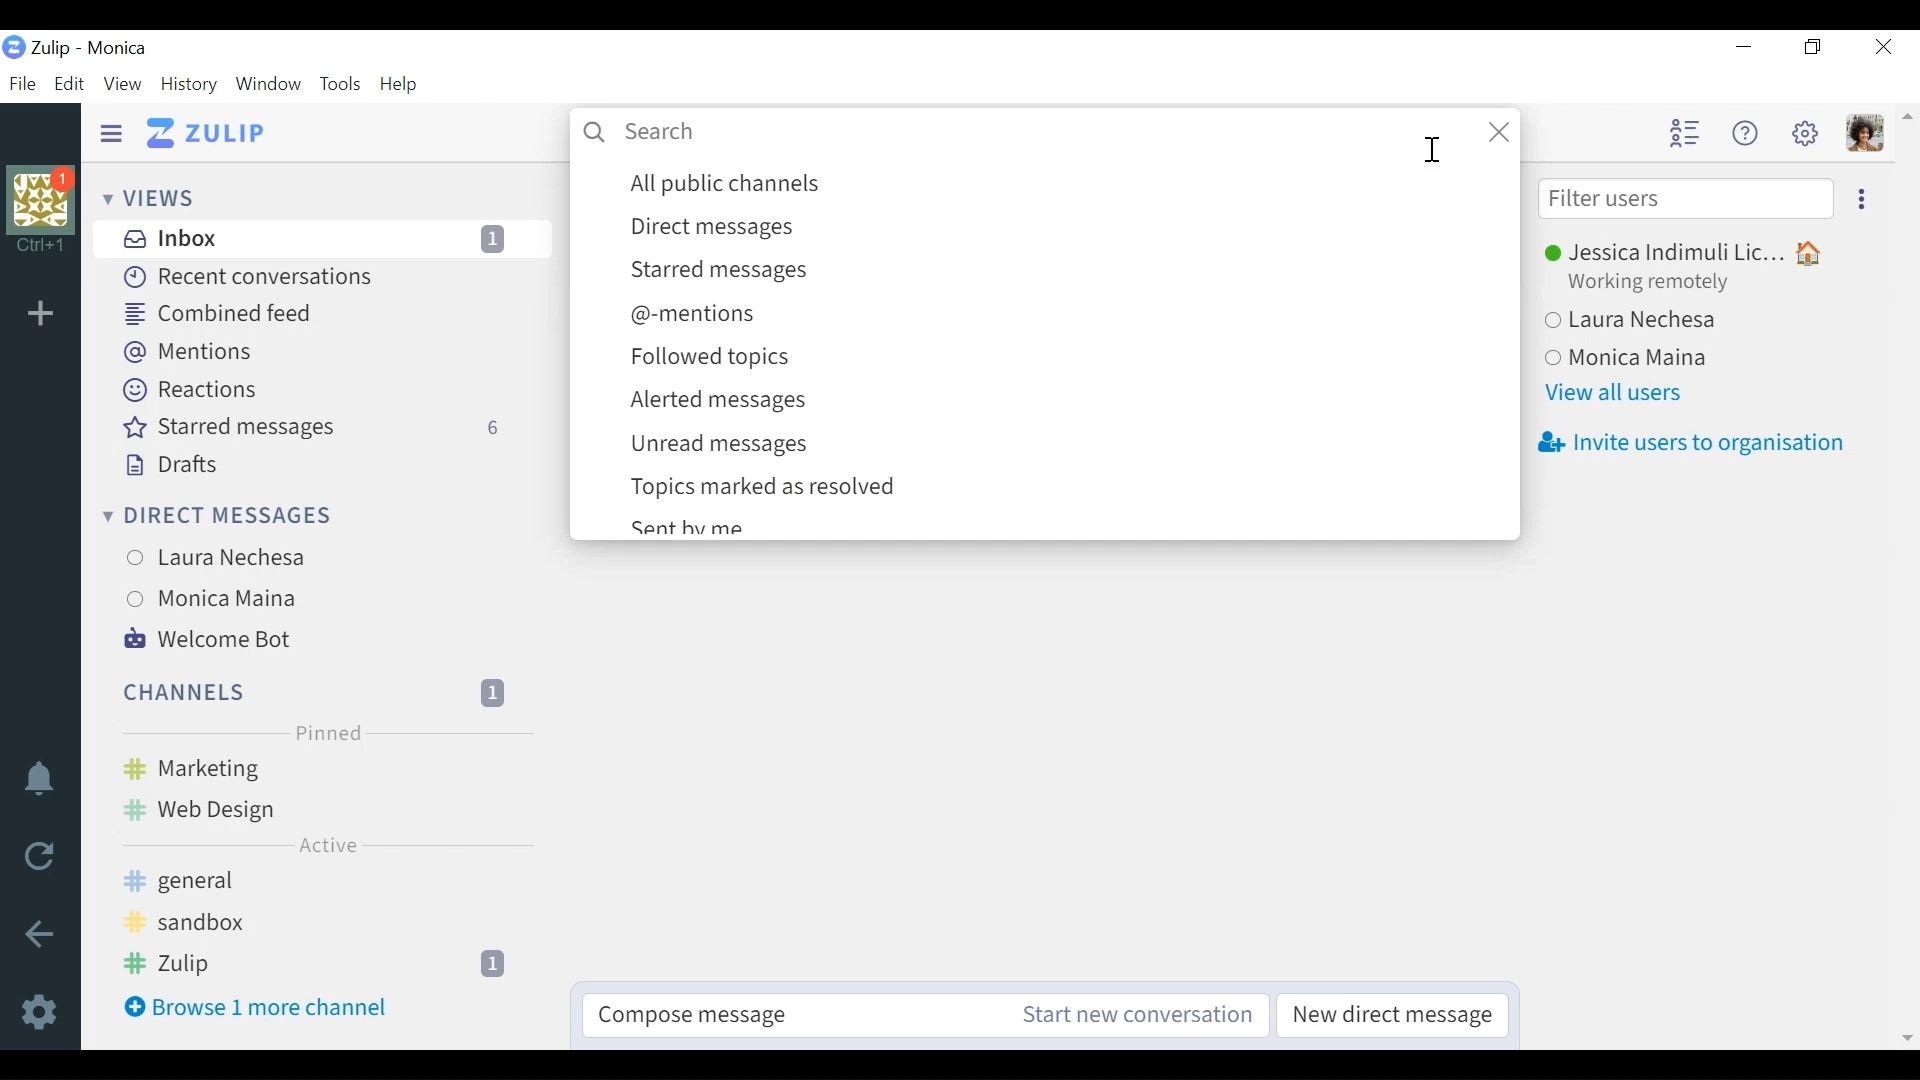  What do you see at coordinates (332, 917) in the screenshot?
I see `sandbox` at bounding box center [332, 917].